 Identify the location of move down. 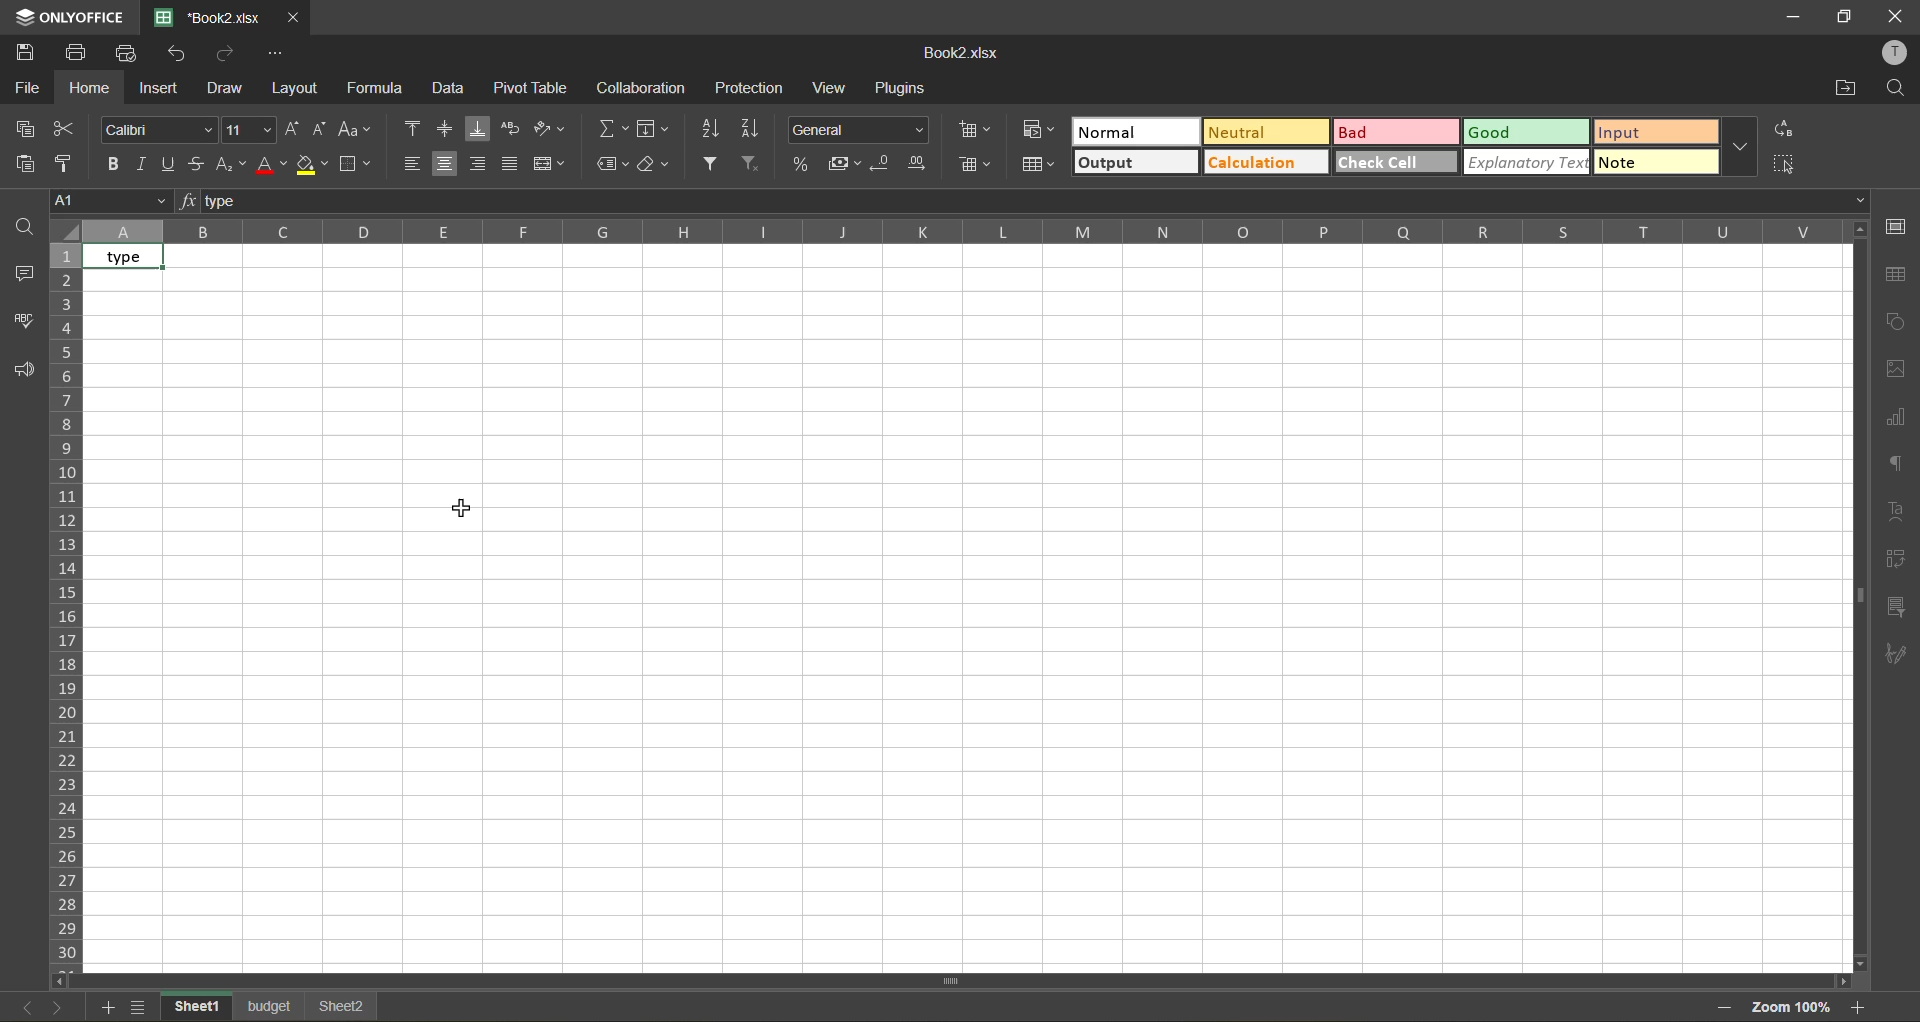
(1853, 959).